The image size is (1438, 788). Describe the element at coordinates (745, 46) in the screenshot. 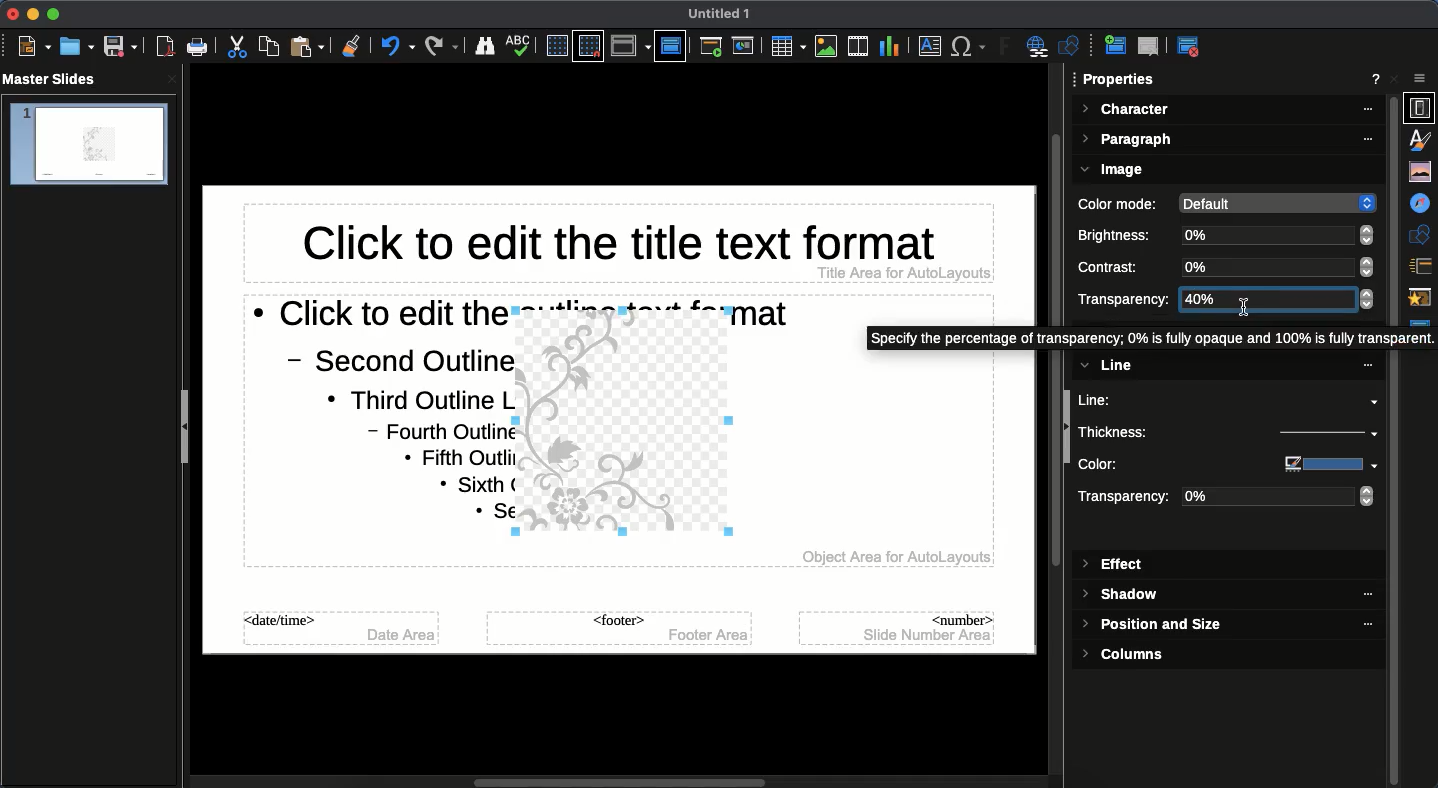

I see `Start from current slide` at that location.